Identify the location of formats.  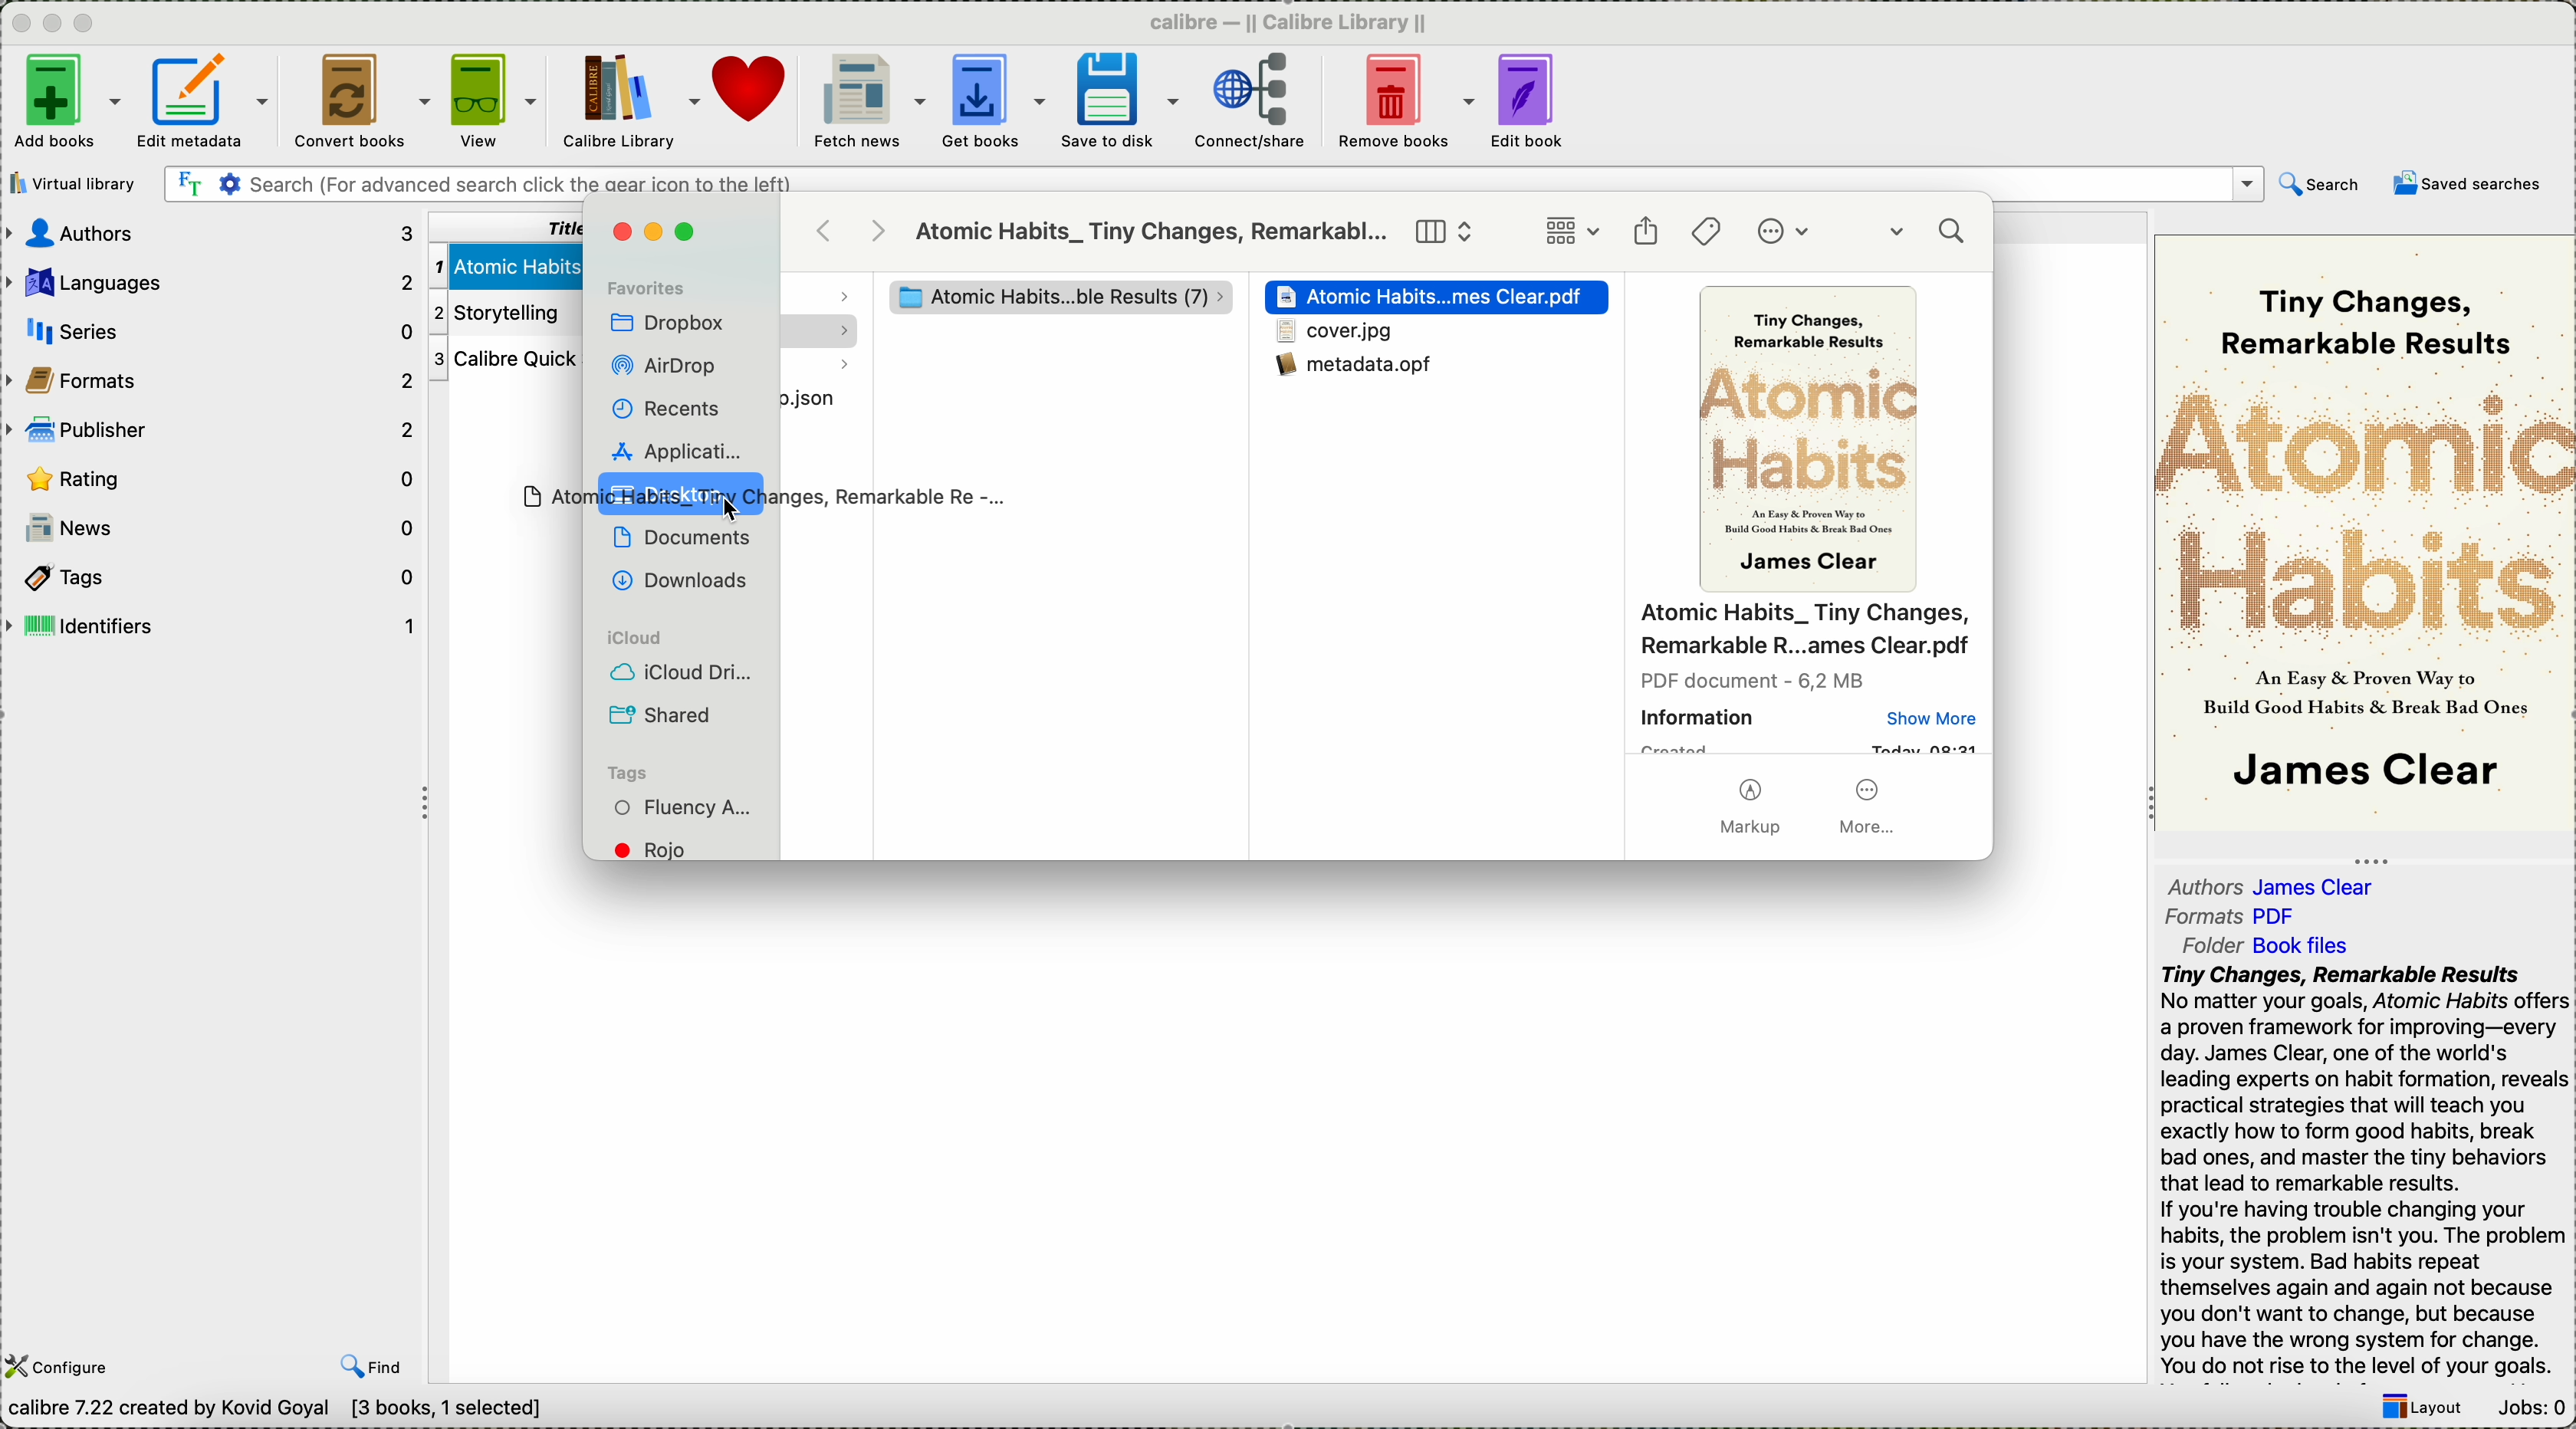
(2236, 917).